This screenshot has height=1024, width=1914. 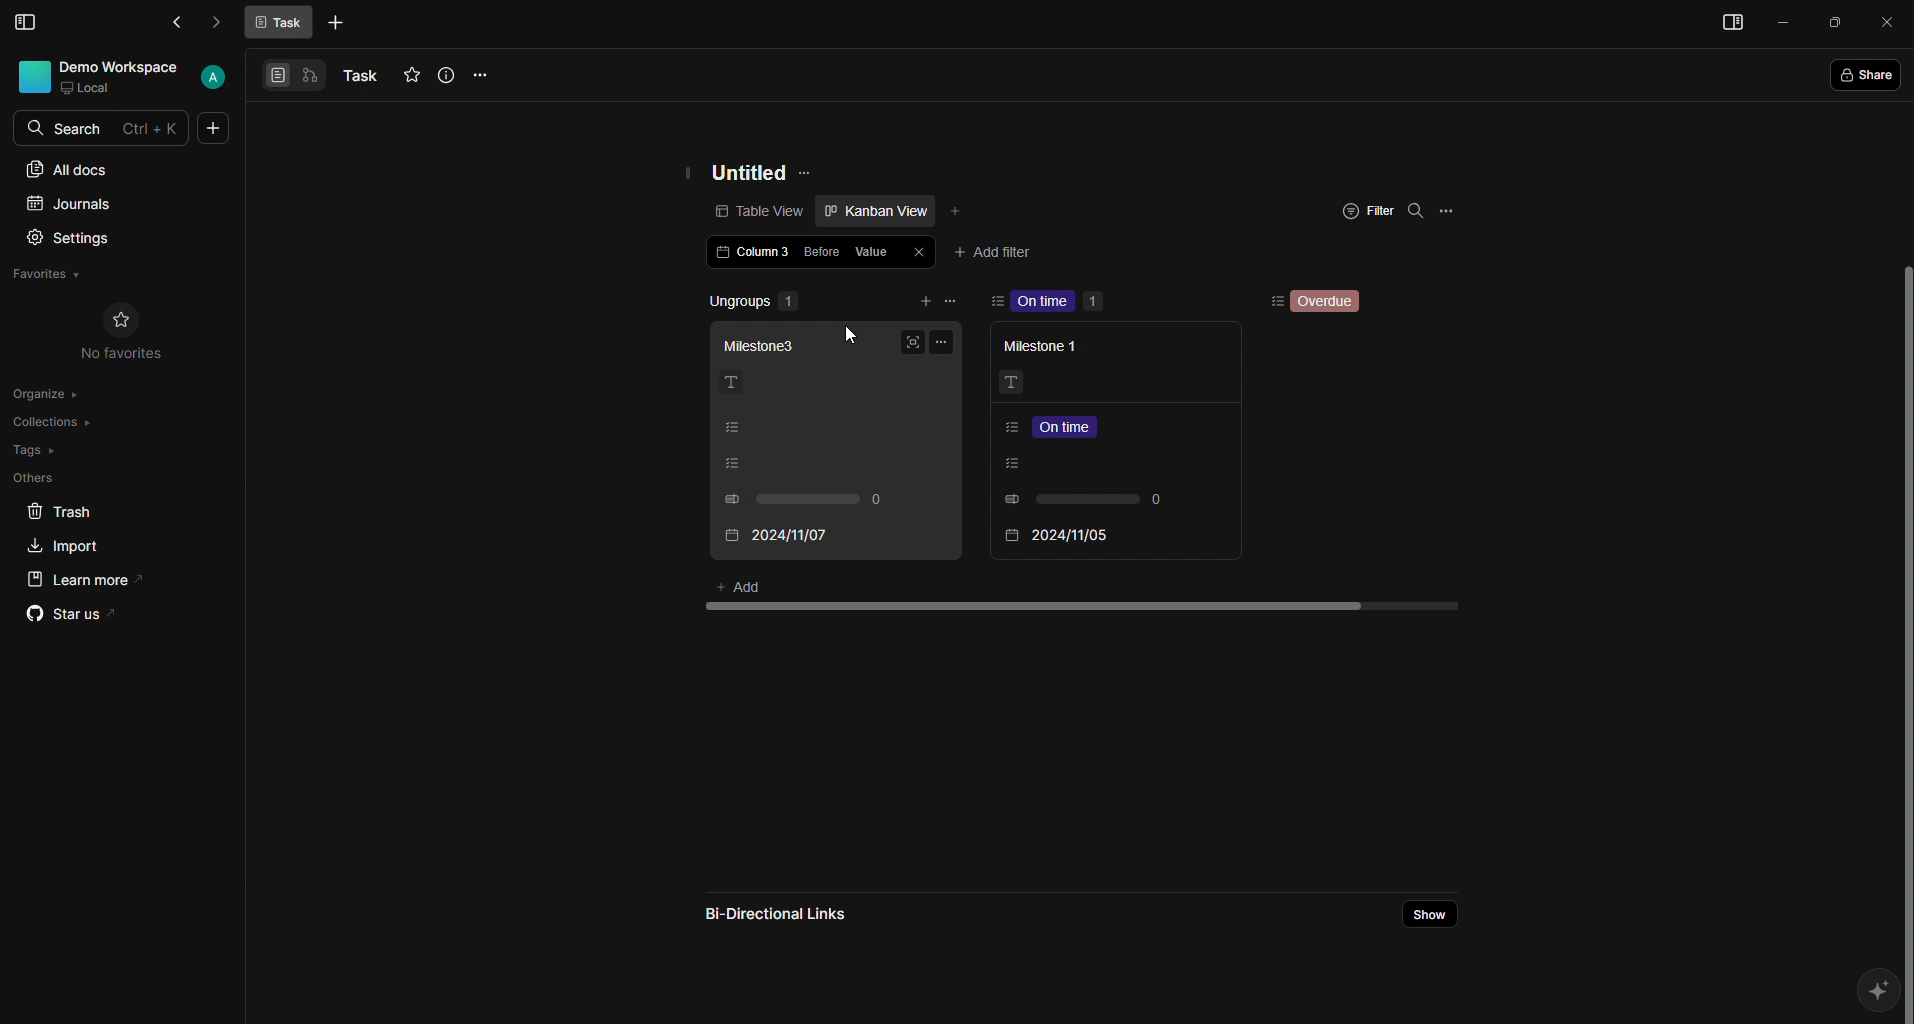 What do you see at coordinates (1077, 463) in the screenshot?
I see `Listing` at bounding box center [1077, 463].